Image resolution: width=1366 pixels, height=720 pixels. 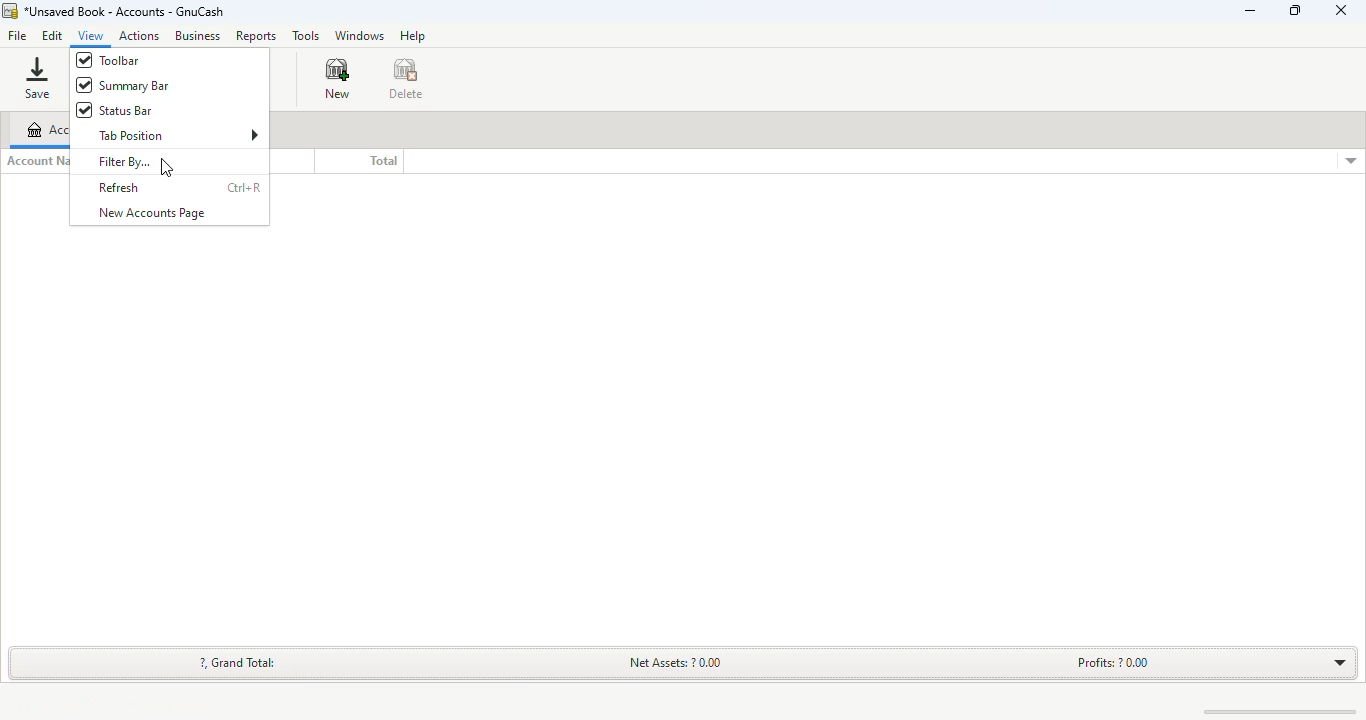 I want to click on filter by, so click(x=137, y=163).